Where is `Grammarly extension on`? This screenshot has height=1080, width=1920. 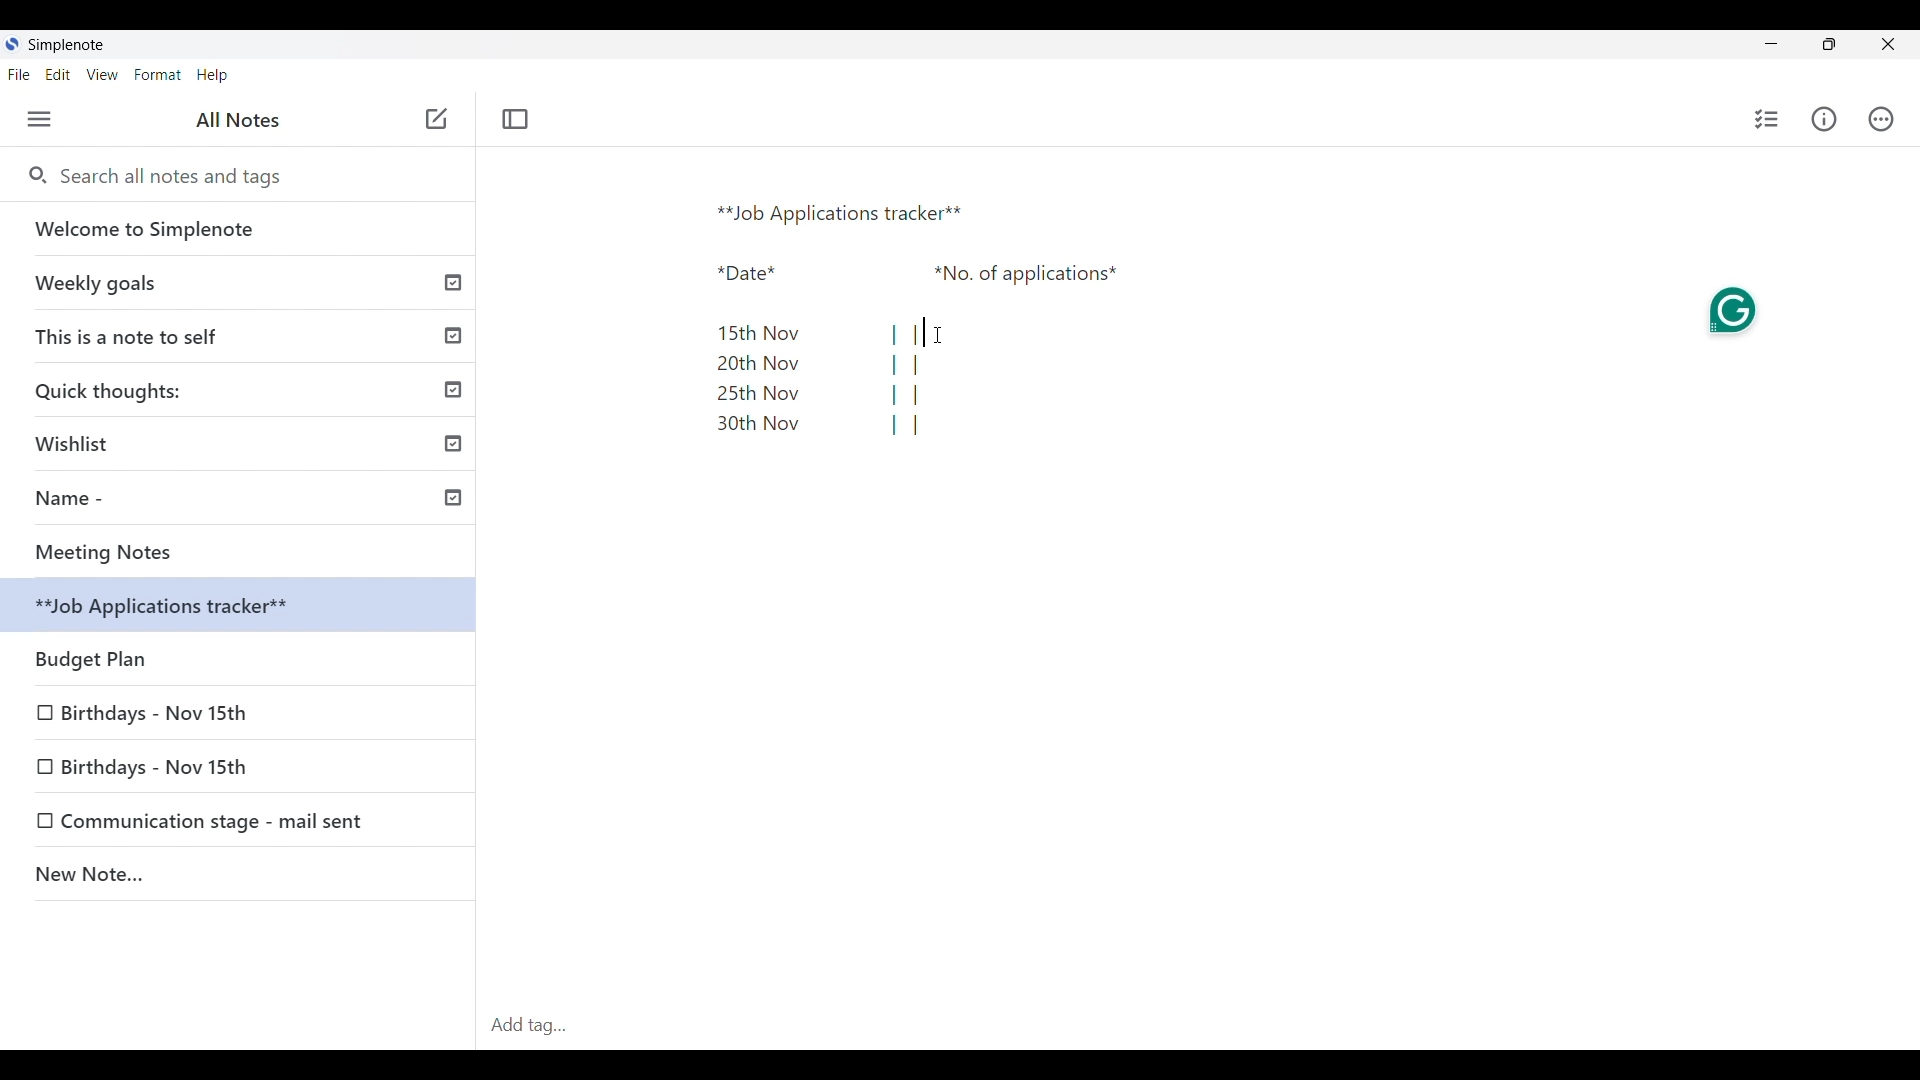 Grammarly extension on is located at coordinates (1736, 309).